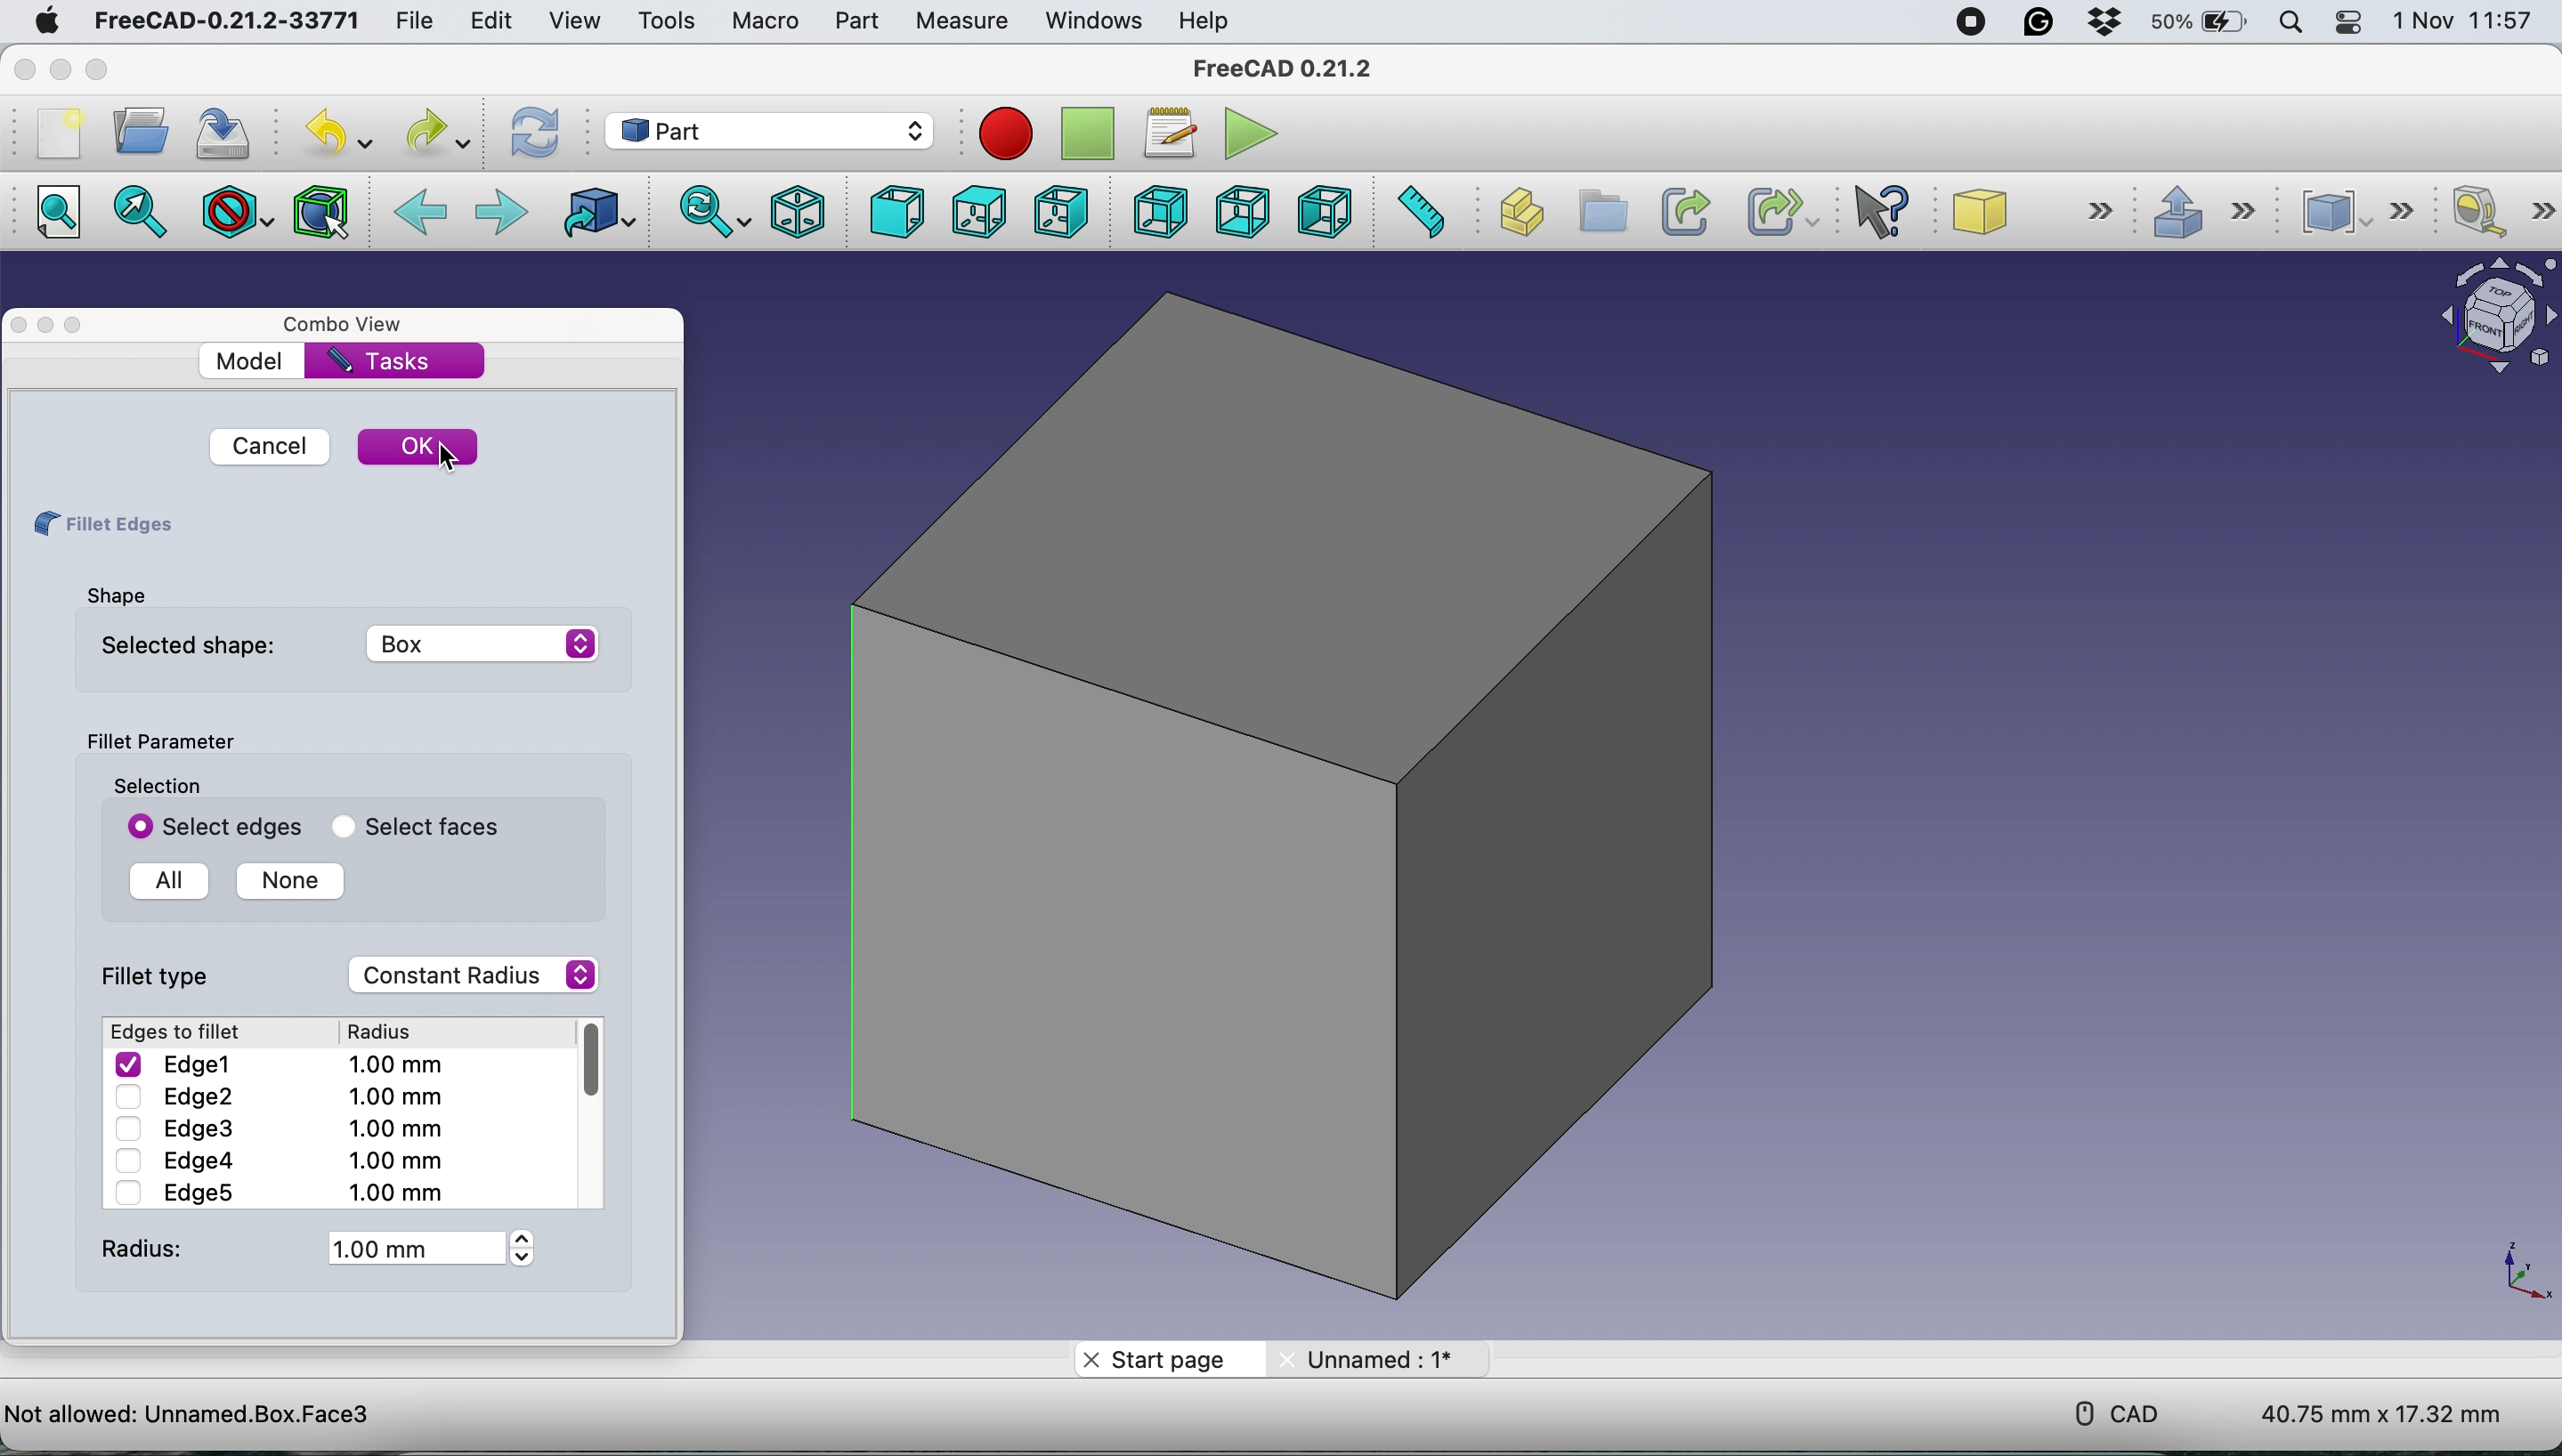 This screenshot has width=2562, height=1456. What do you see at coordinates (277, 1097) in the screenshot?
I see `Edge2 ` at bounding box center [277, 1097].